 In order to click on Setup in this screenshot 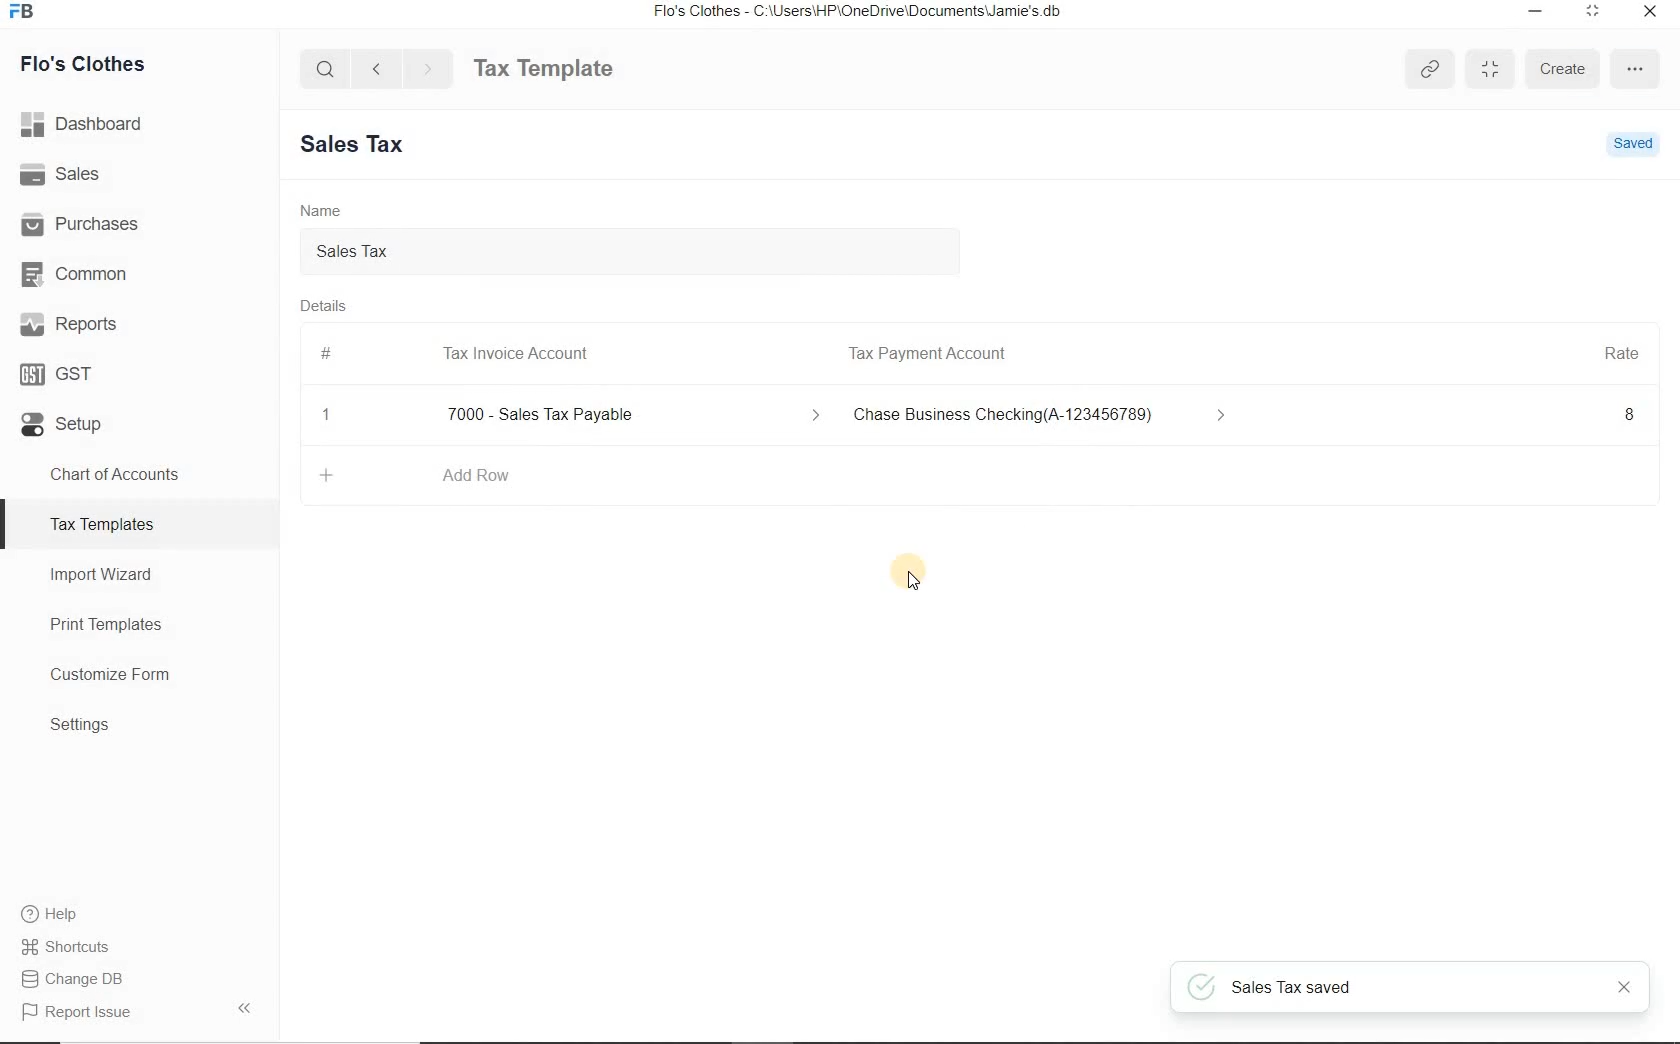, I will do `click(139, 420)`.